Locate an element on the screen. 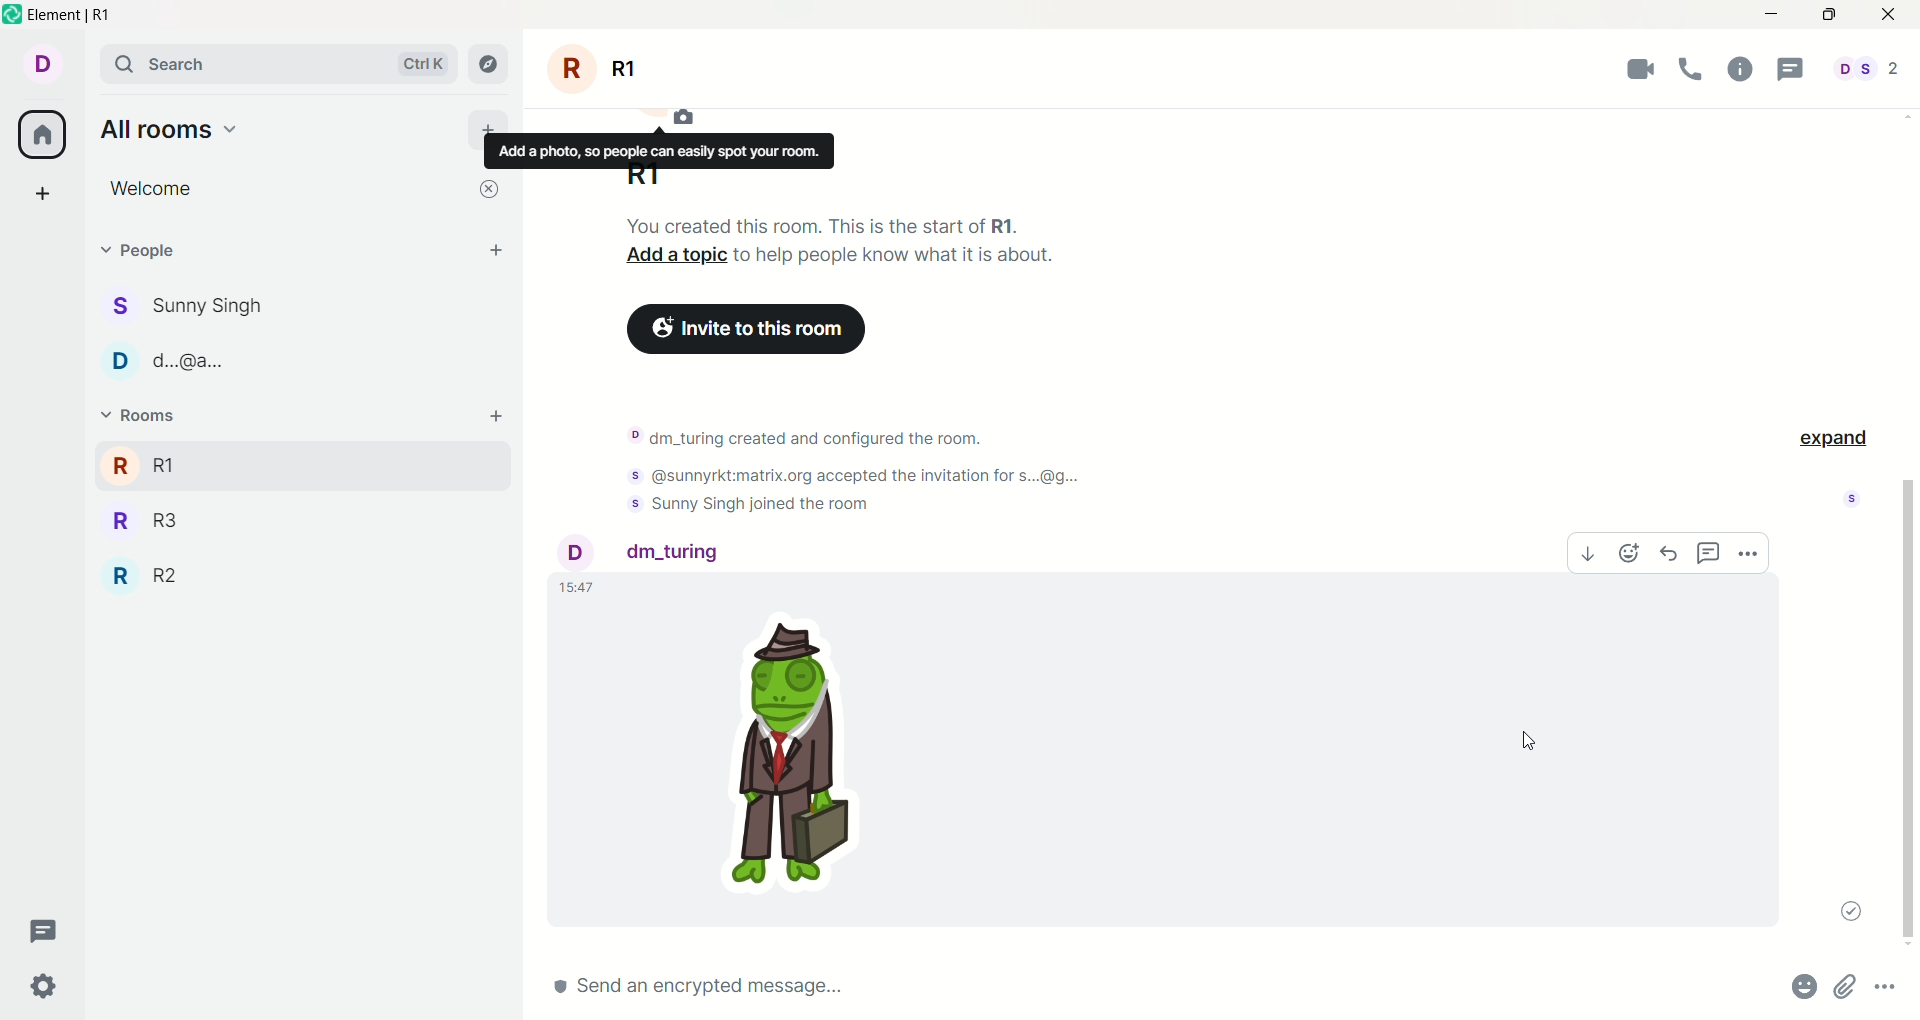 The width and height of the screenshot is (1920, 1020). Notification is located at coordinates (751, 503).